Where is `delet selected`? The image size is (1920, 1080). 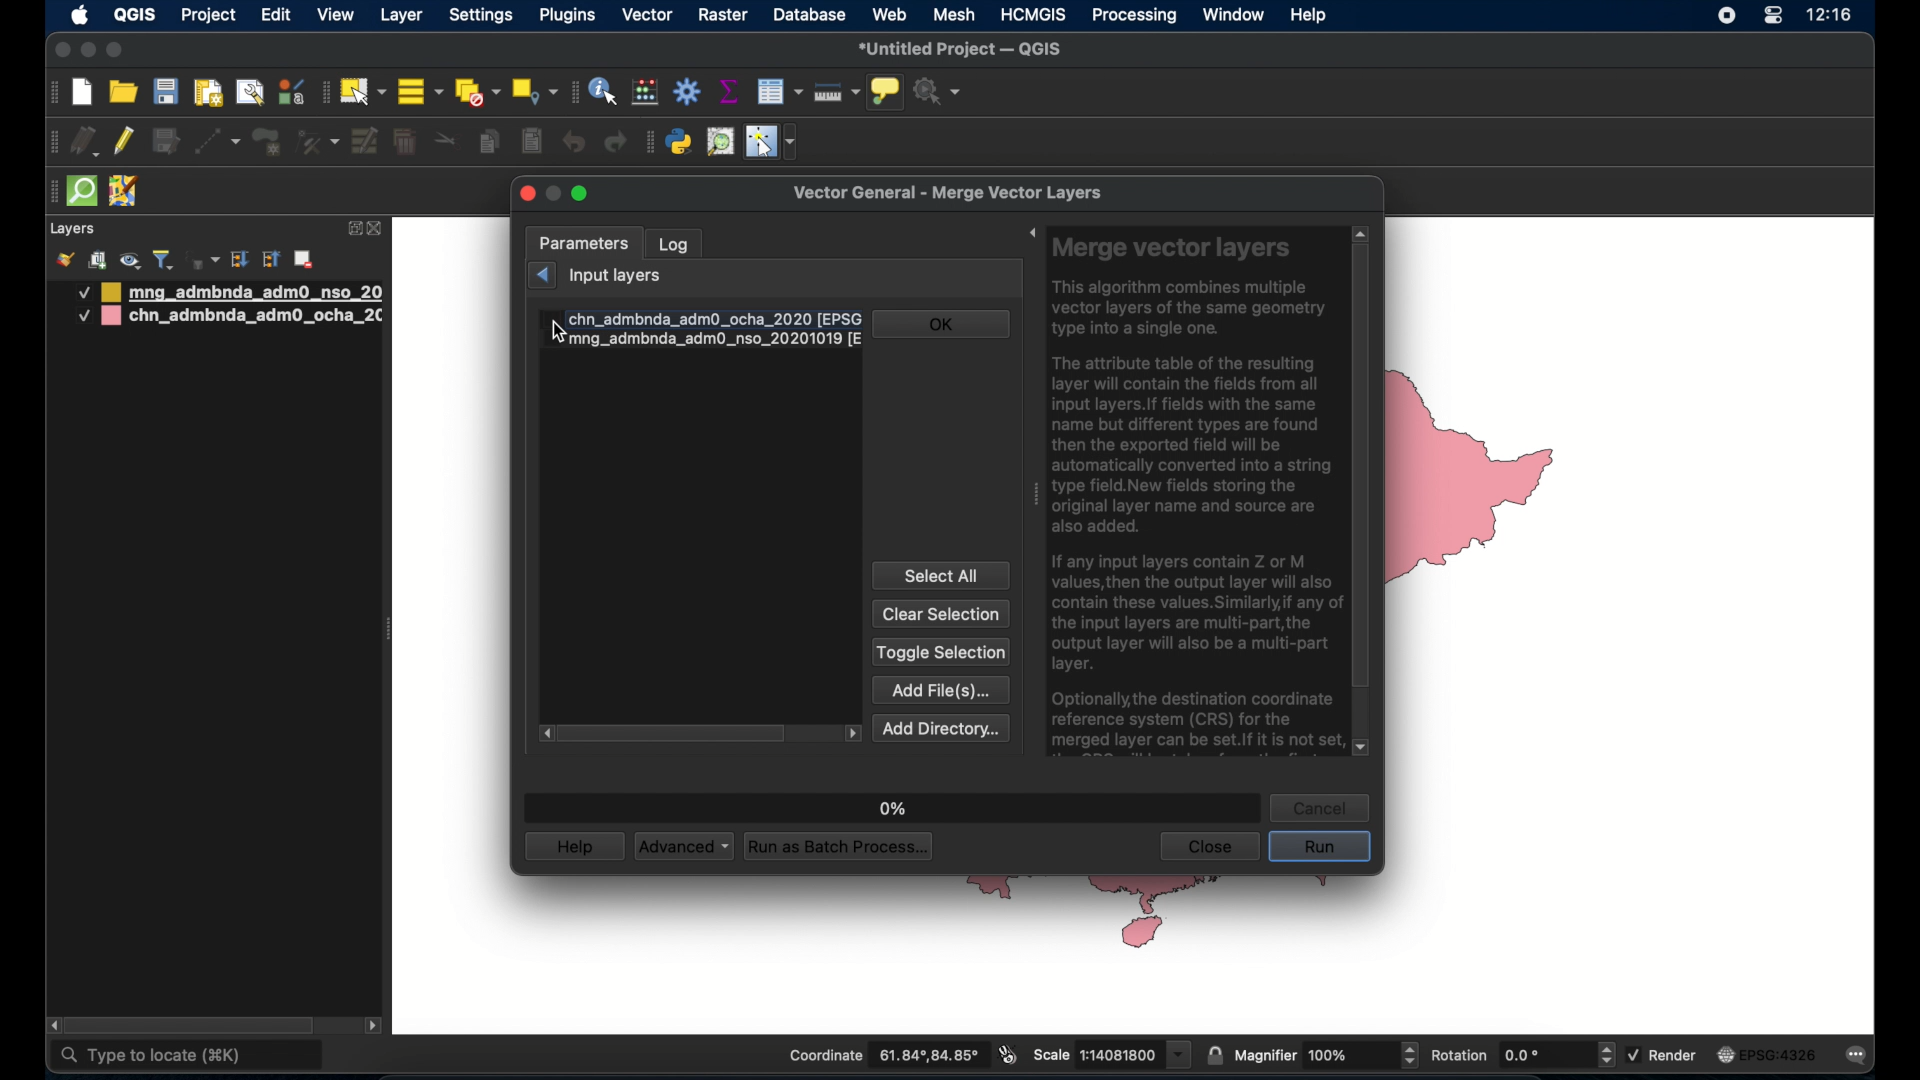 delet selected is located at coordinates (403, 142).